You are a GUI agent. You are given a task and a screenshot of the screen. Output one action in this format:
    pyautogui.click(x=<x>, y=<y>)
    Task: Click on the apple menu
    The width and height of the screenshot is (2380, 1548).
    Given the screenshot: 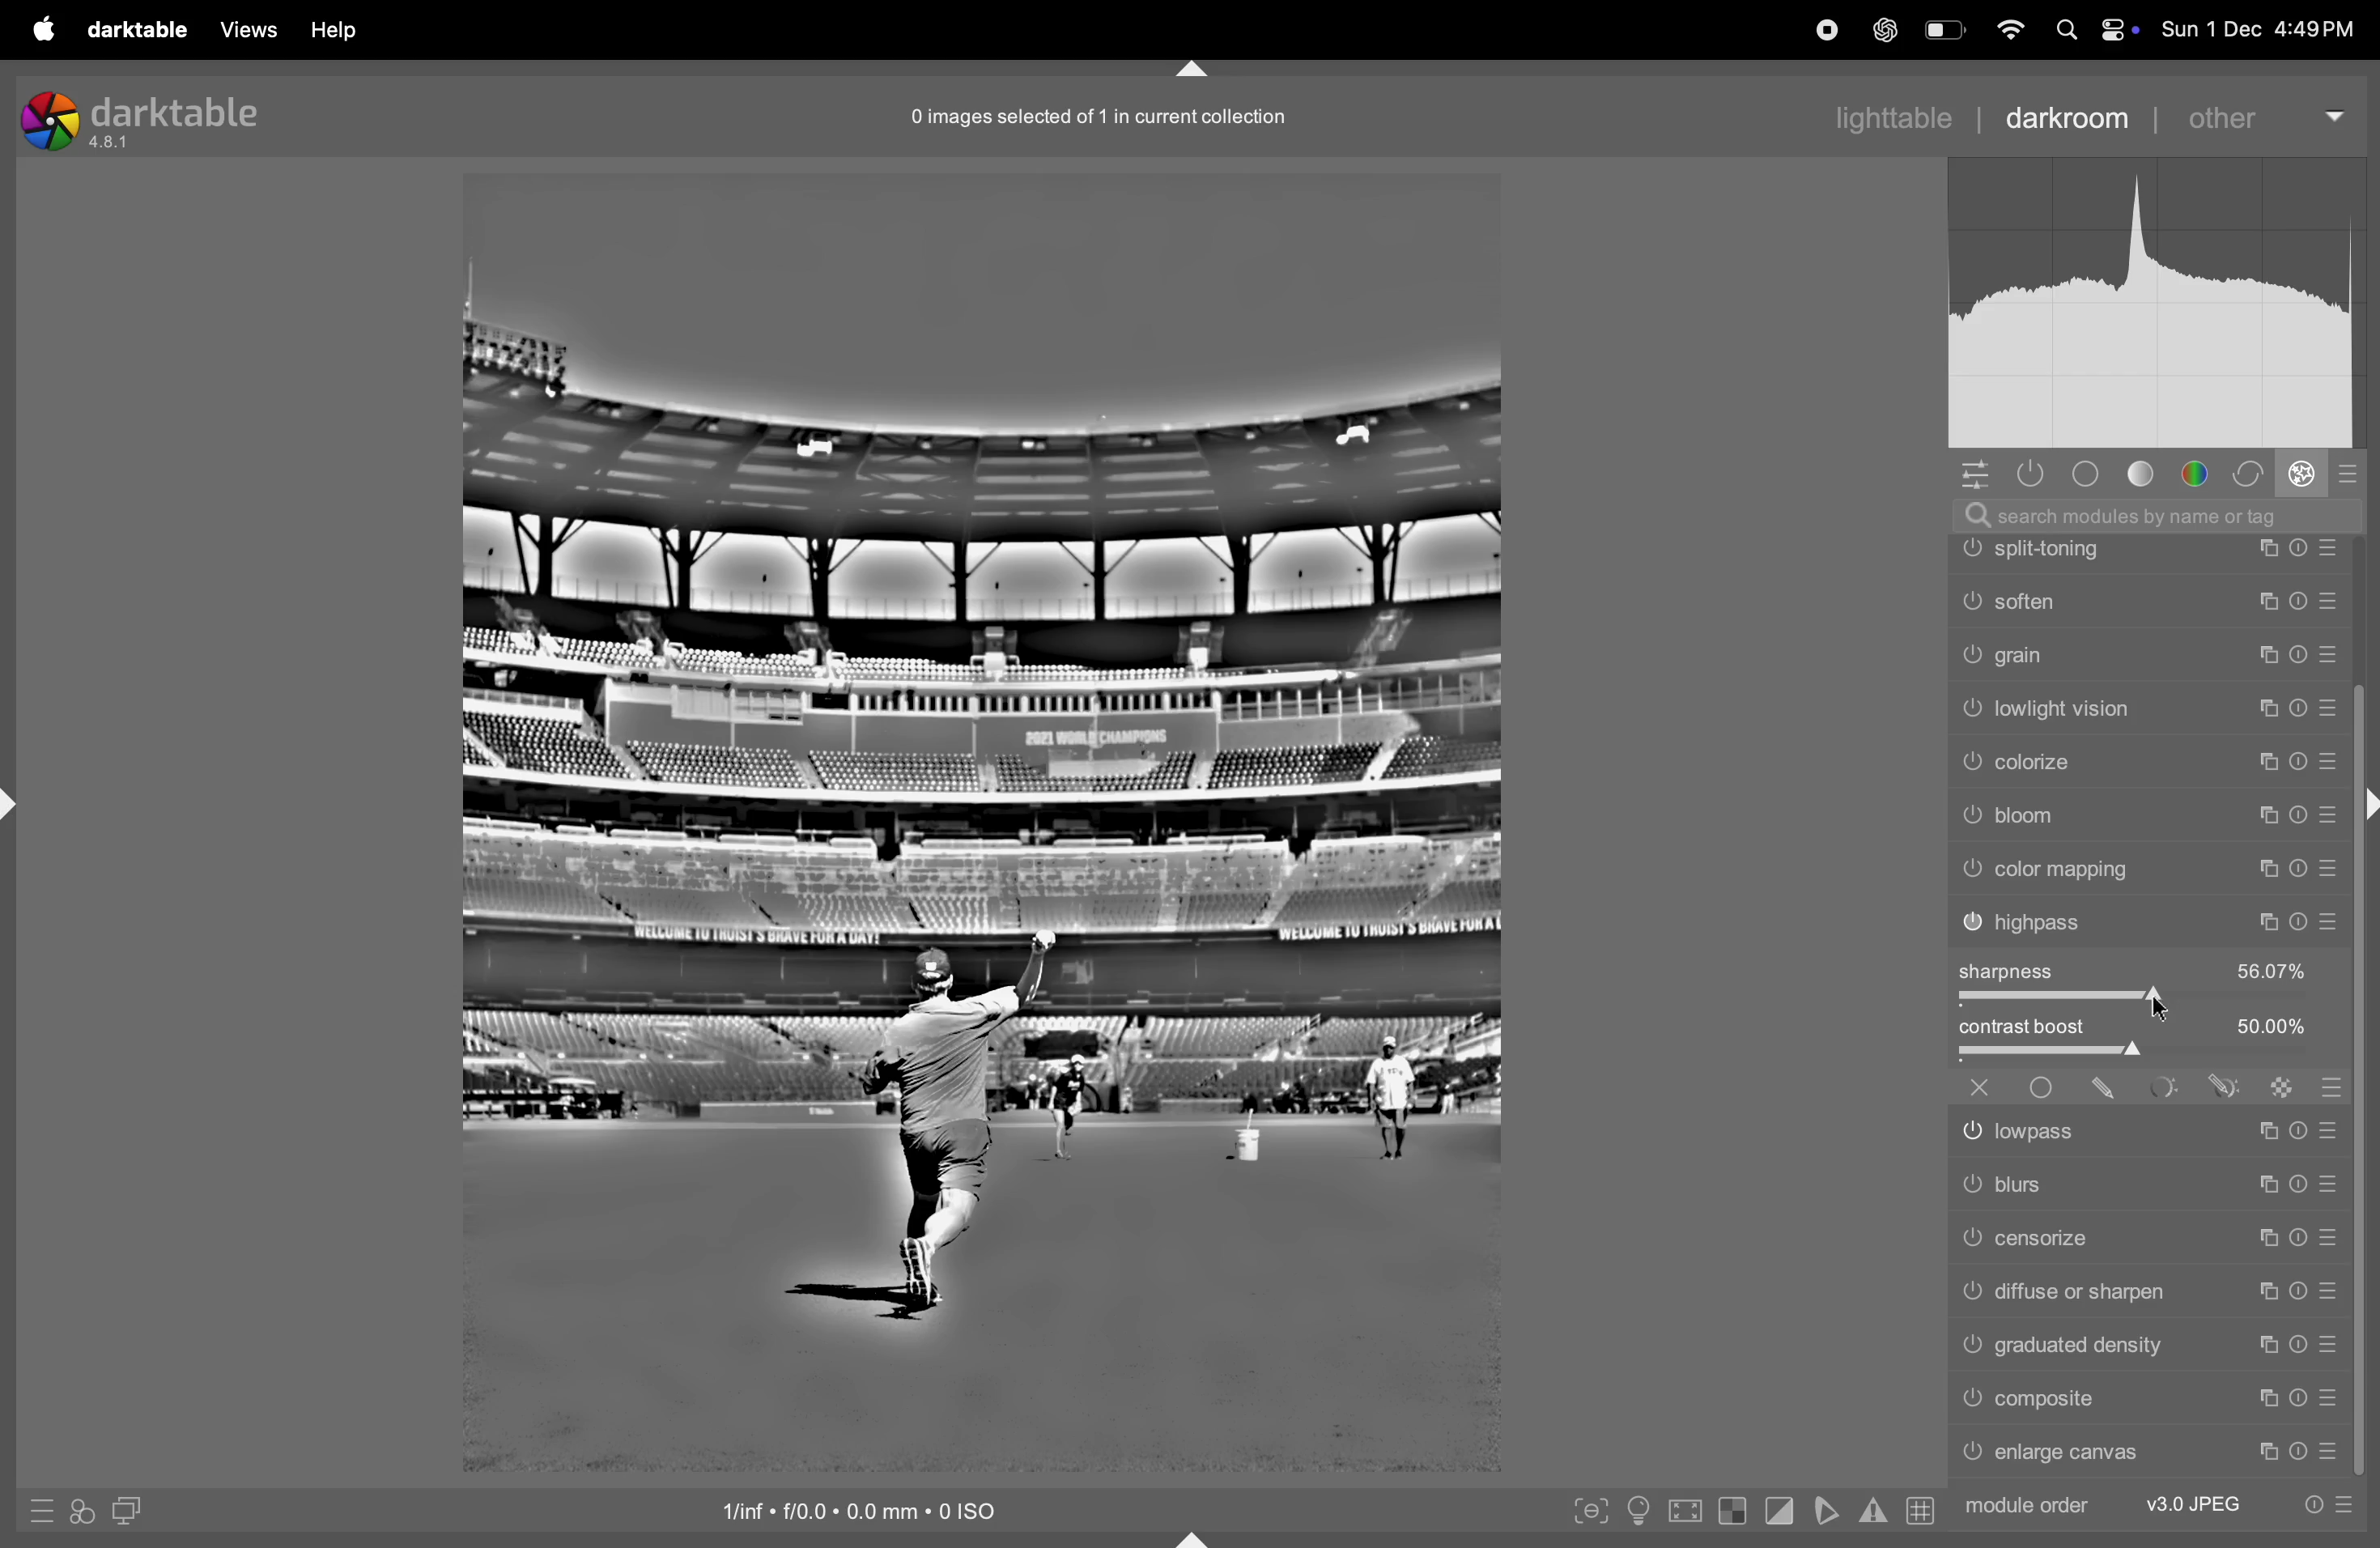 What is the action you would take?
    pyautogui.click(x=38, y=28)
    